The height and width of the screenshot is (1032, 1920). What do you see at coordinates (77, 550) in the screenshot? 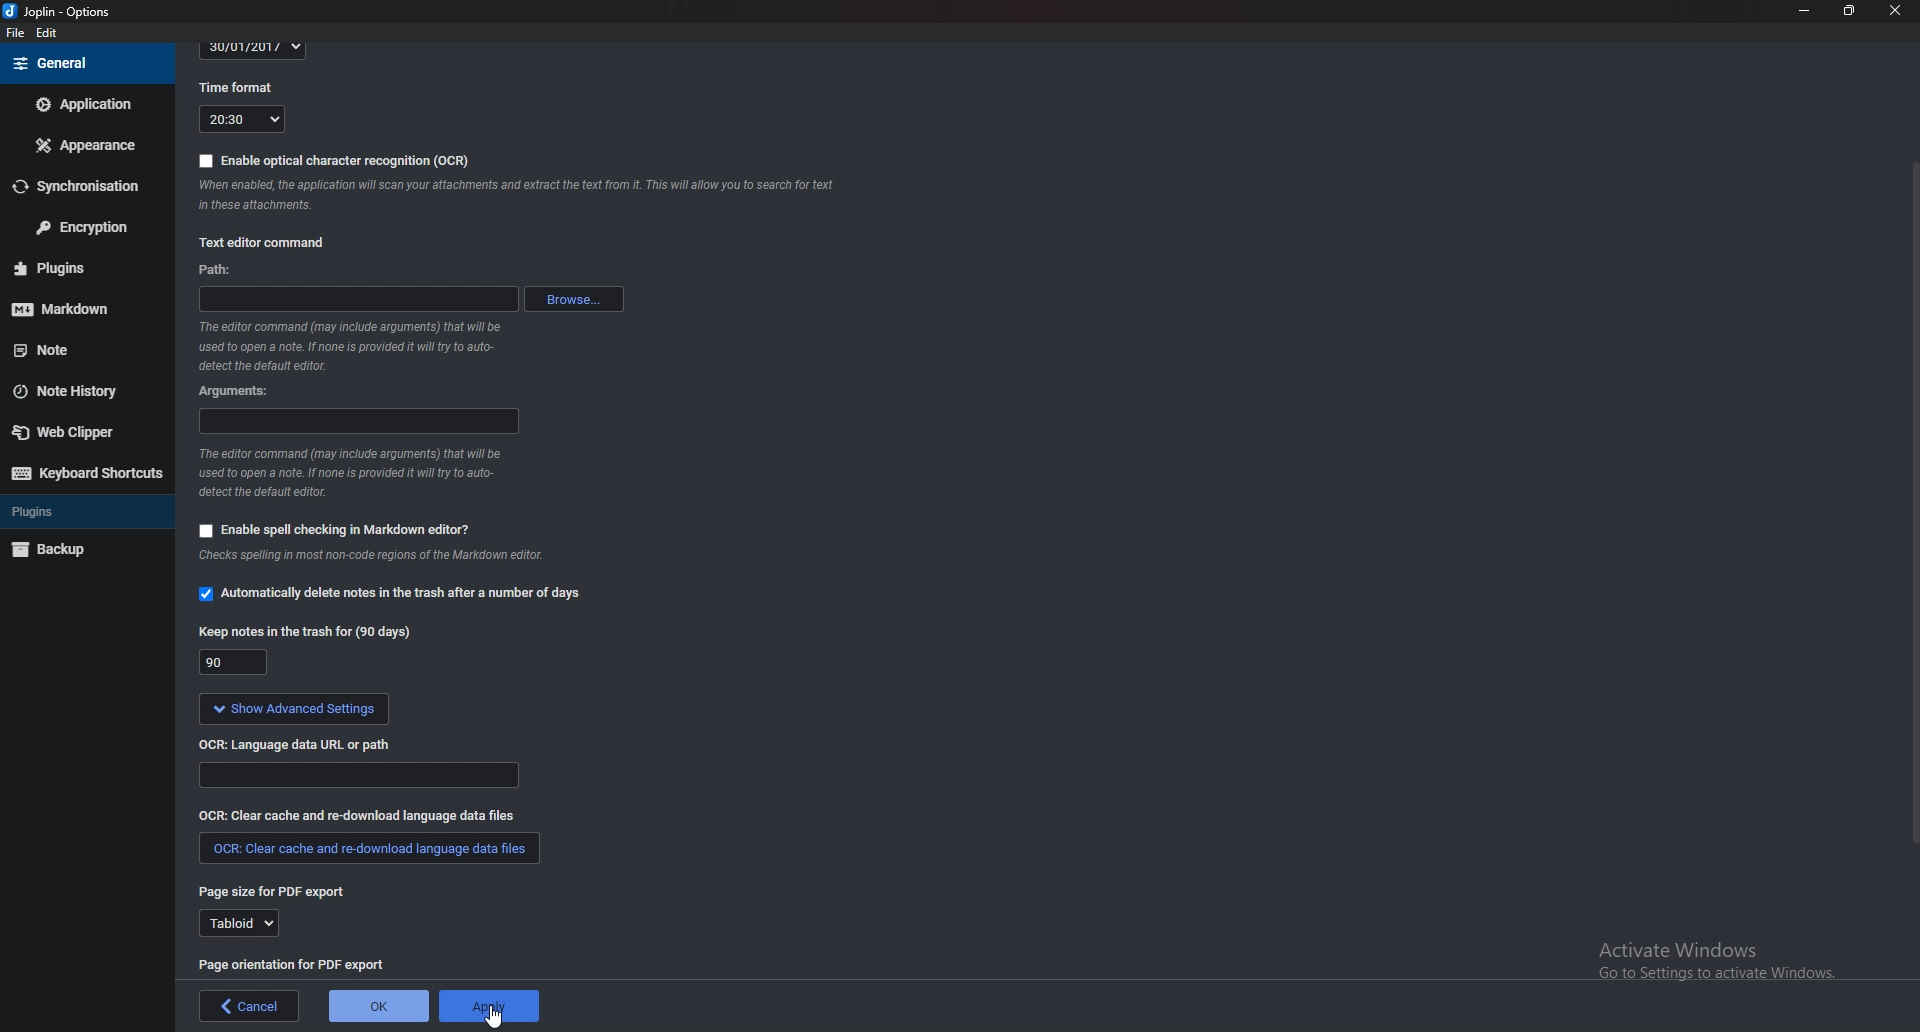
I see `Backup` at bounding box center [77, 550].